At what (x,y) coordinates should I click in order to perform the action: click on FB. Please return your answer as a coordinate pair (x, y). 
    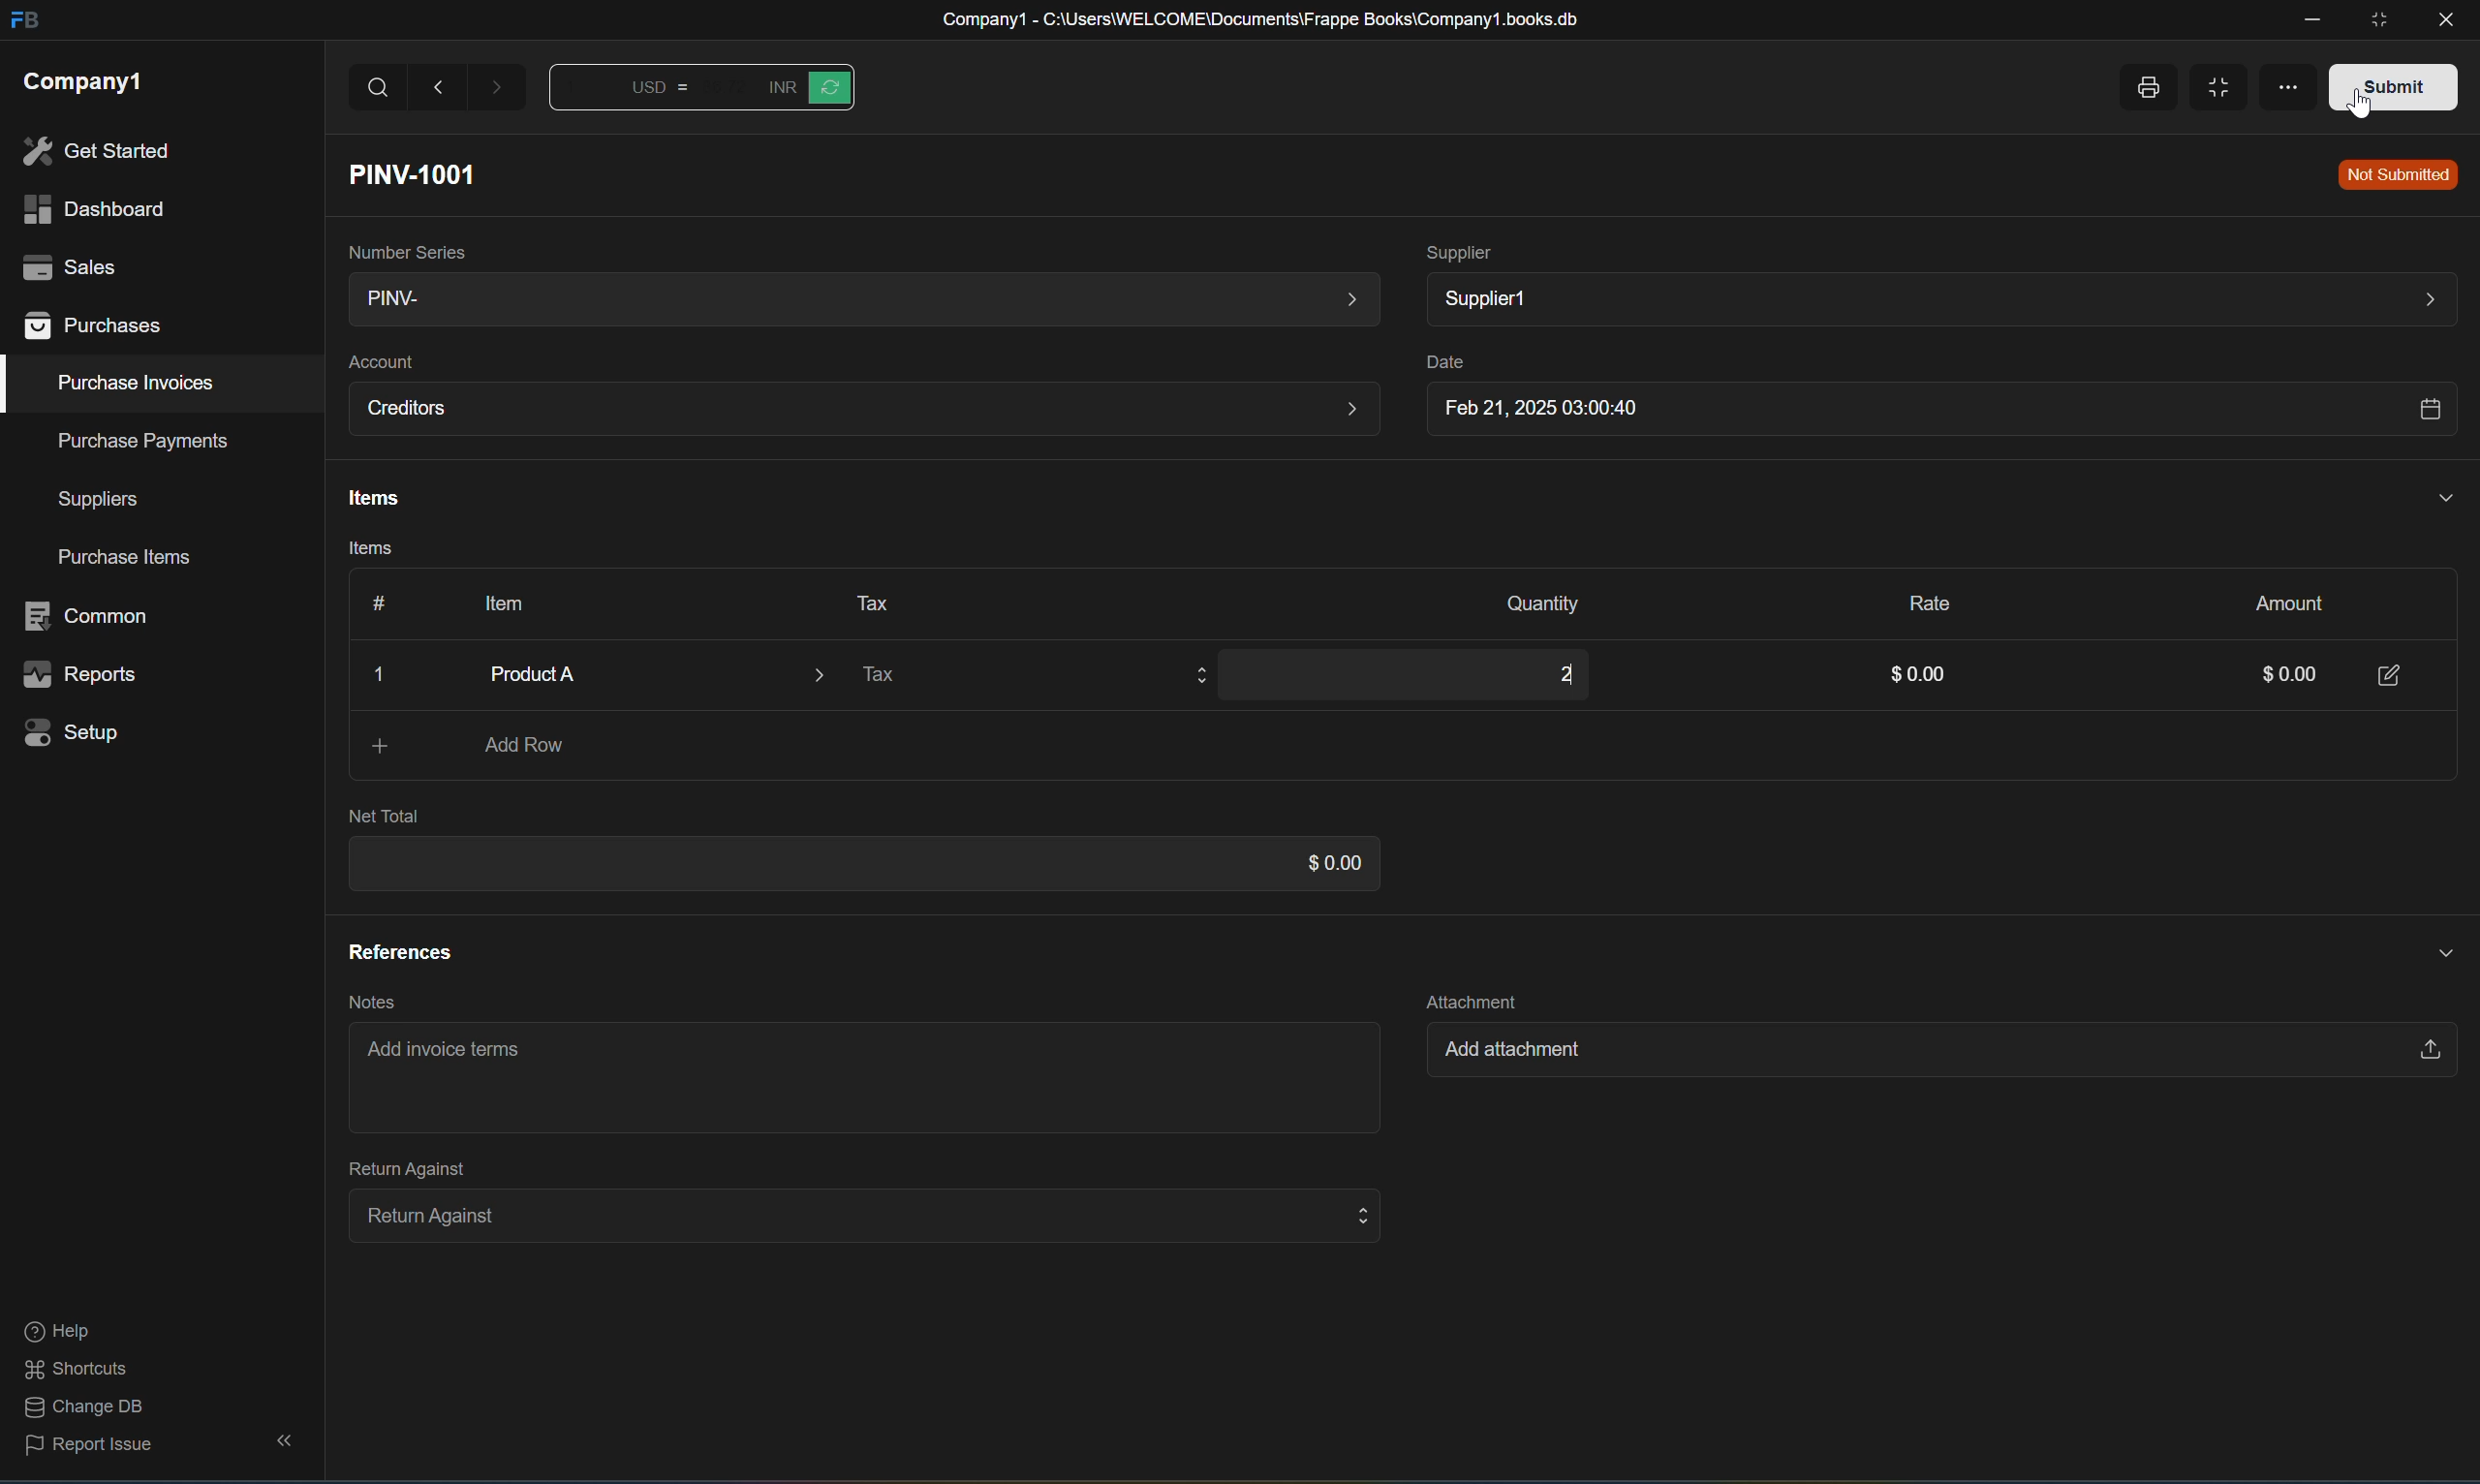
    Looking at the image, I should click on (23, 22).